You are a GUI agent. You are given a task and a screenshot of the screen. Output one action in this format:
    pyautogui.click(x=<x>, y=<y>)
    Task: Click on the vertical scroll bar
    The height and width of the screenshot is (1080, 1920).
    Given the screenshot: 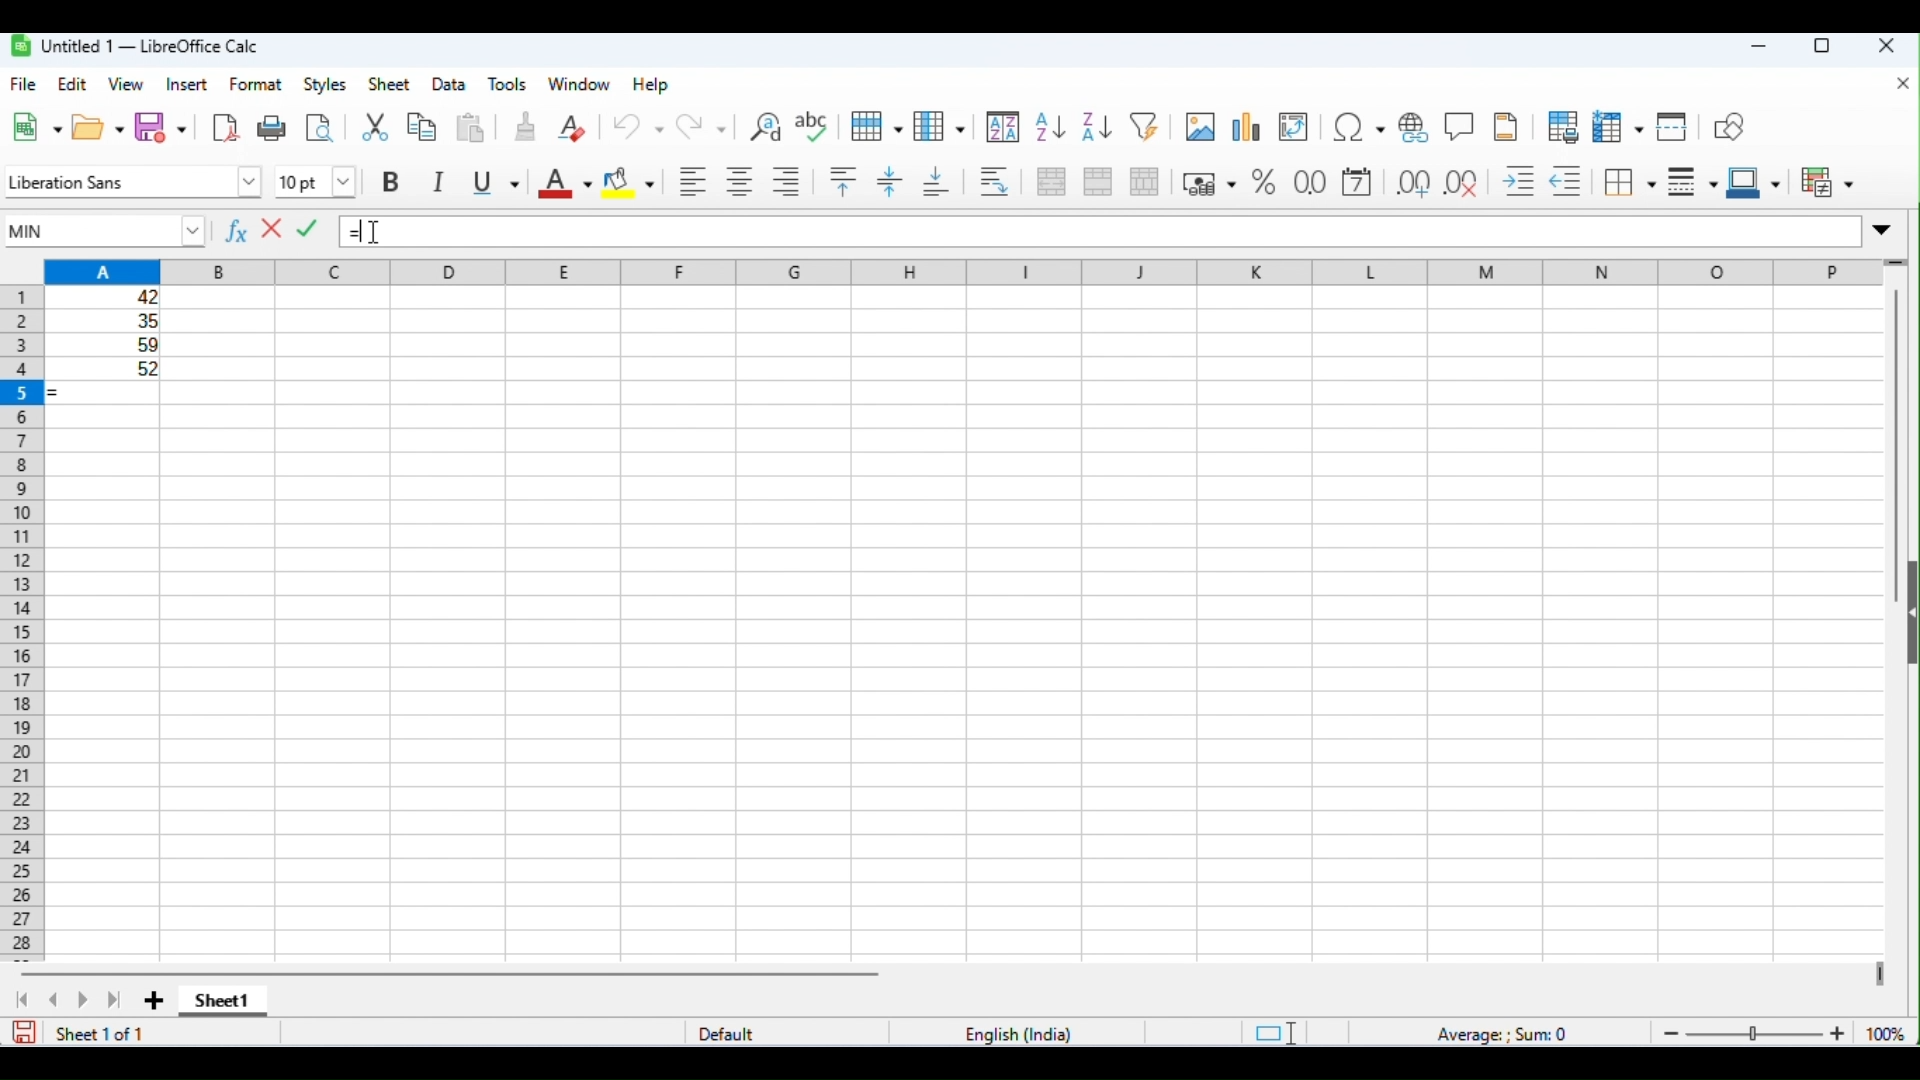 What is the action you would take?
    pyautogui.click(x=1894, y=448)
    